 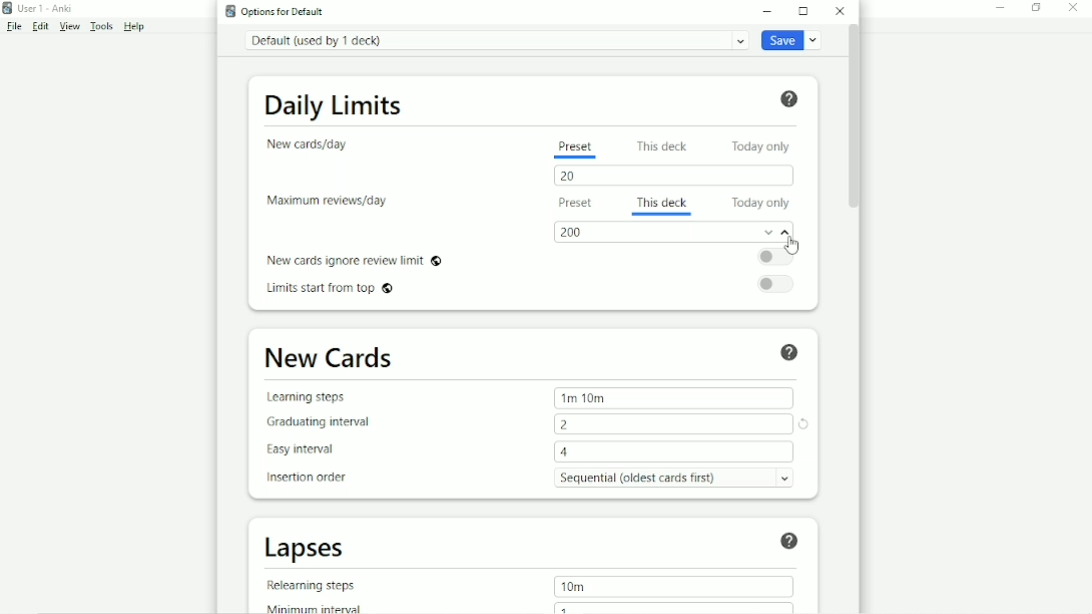 I want to click on New cards/day, so click(x=313, y=144).